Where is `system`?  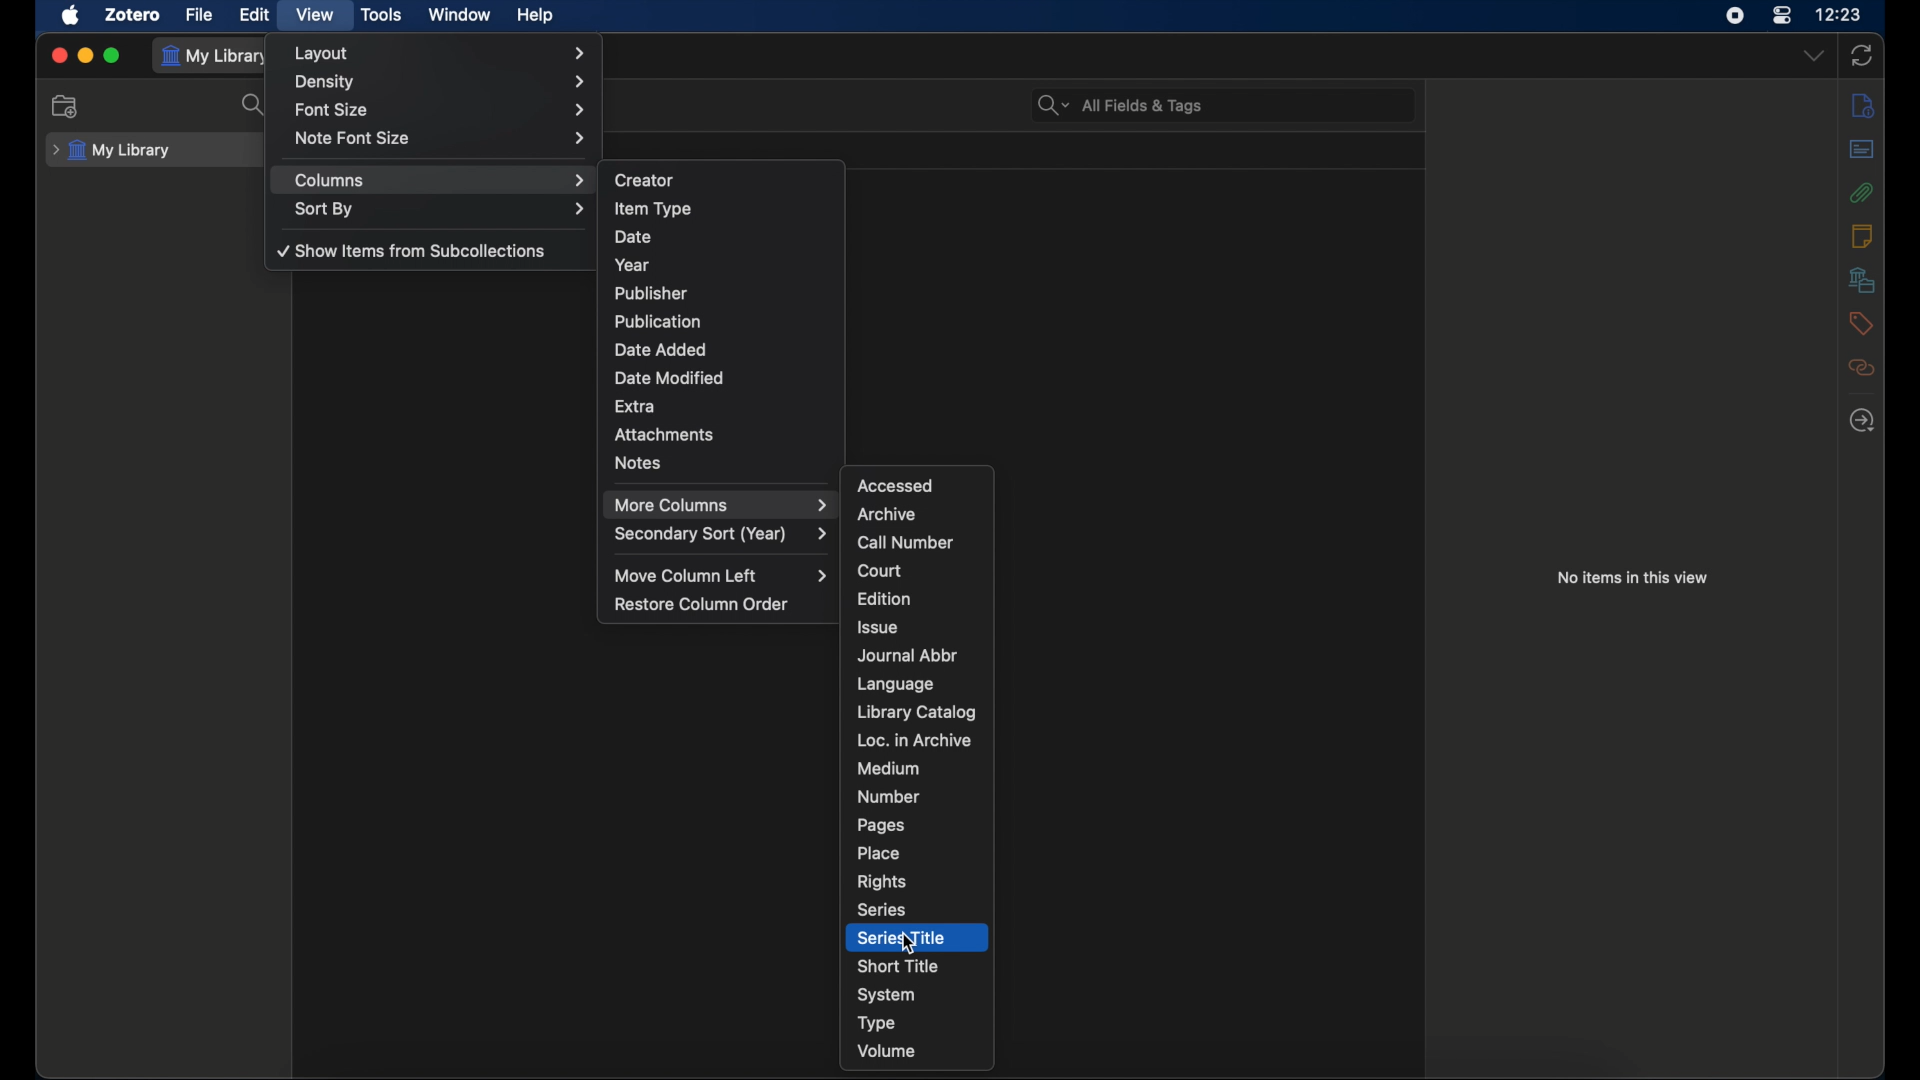
system is located at coordinates (887, 995).